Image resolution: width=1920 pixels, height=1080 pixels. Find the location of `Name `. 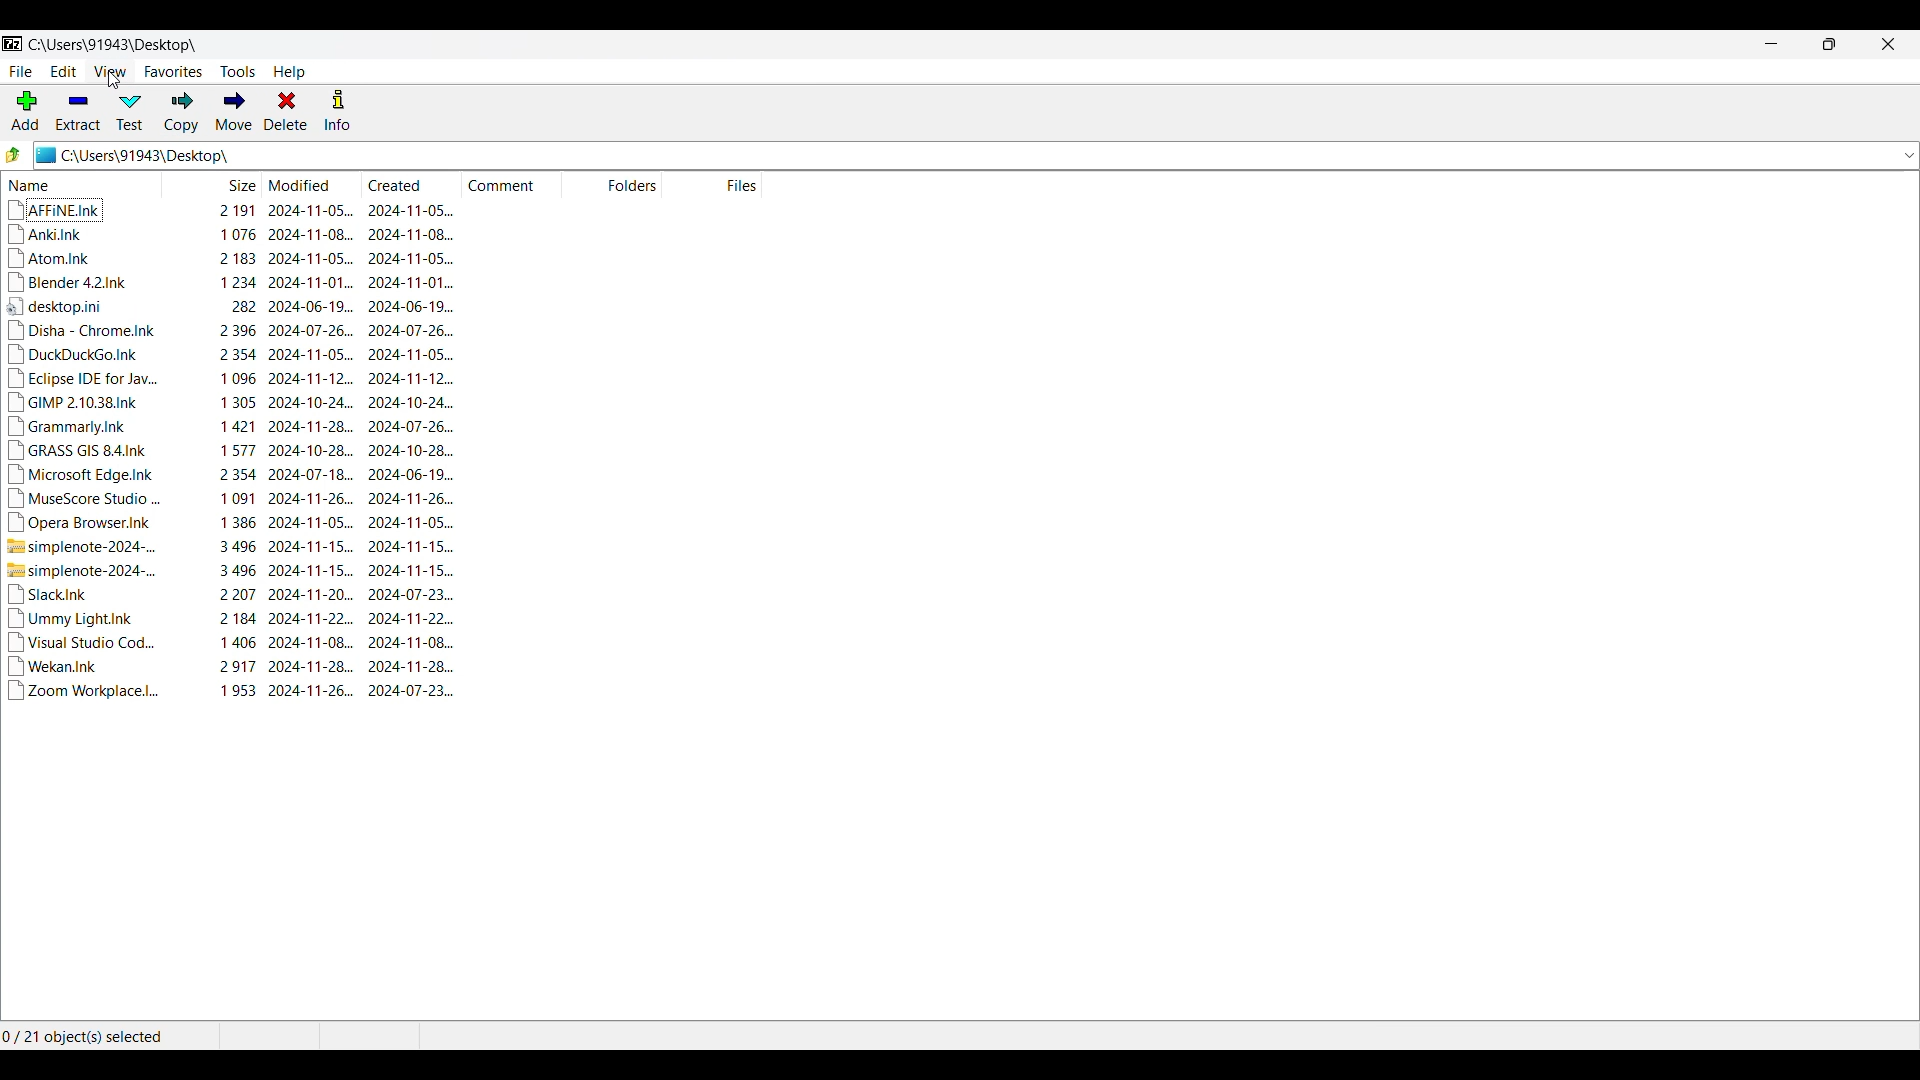

Name  is located at coordinates (80, 184).